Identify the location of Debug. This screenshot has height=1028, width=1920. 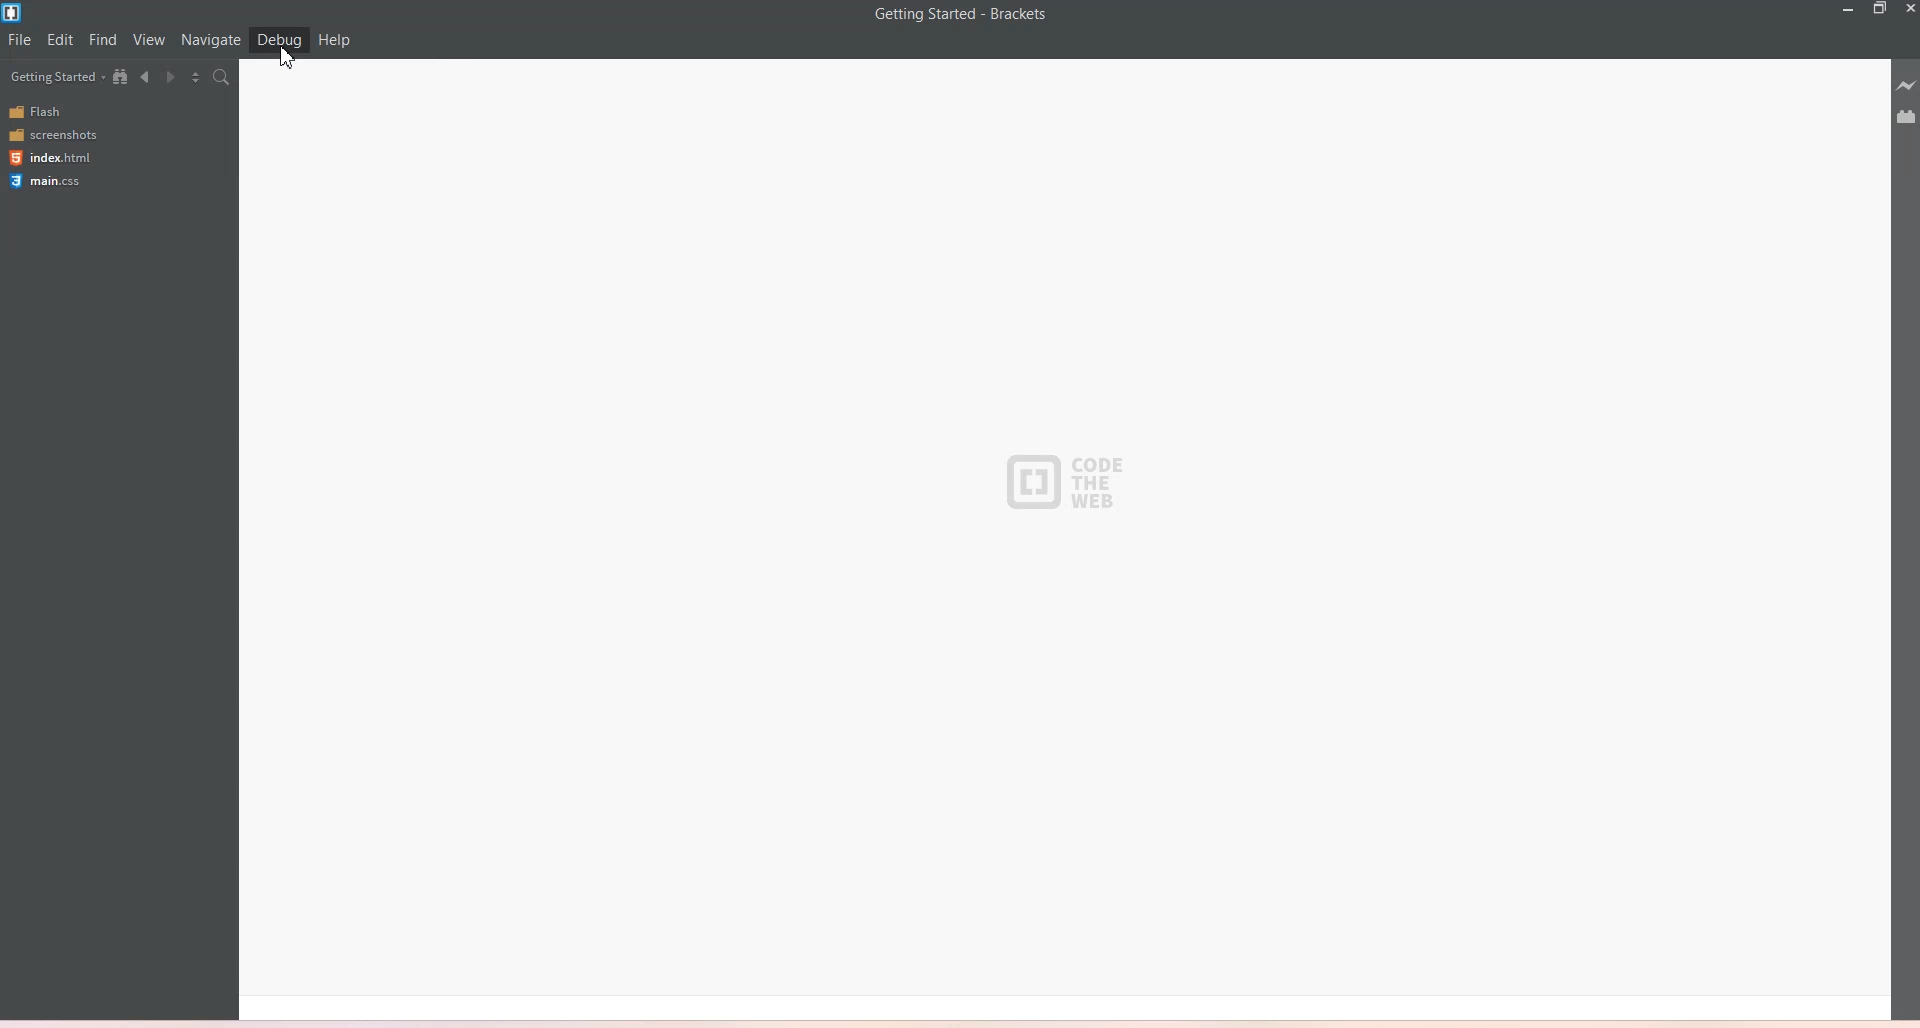
(279, 40).